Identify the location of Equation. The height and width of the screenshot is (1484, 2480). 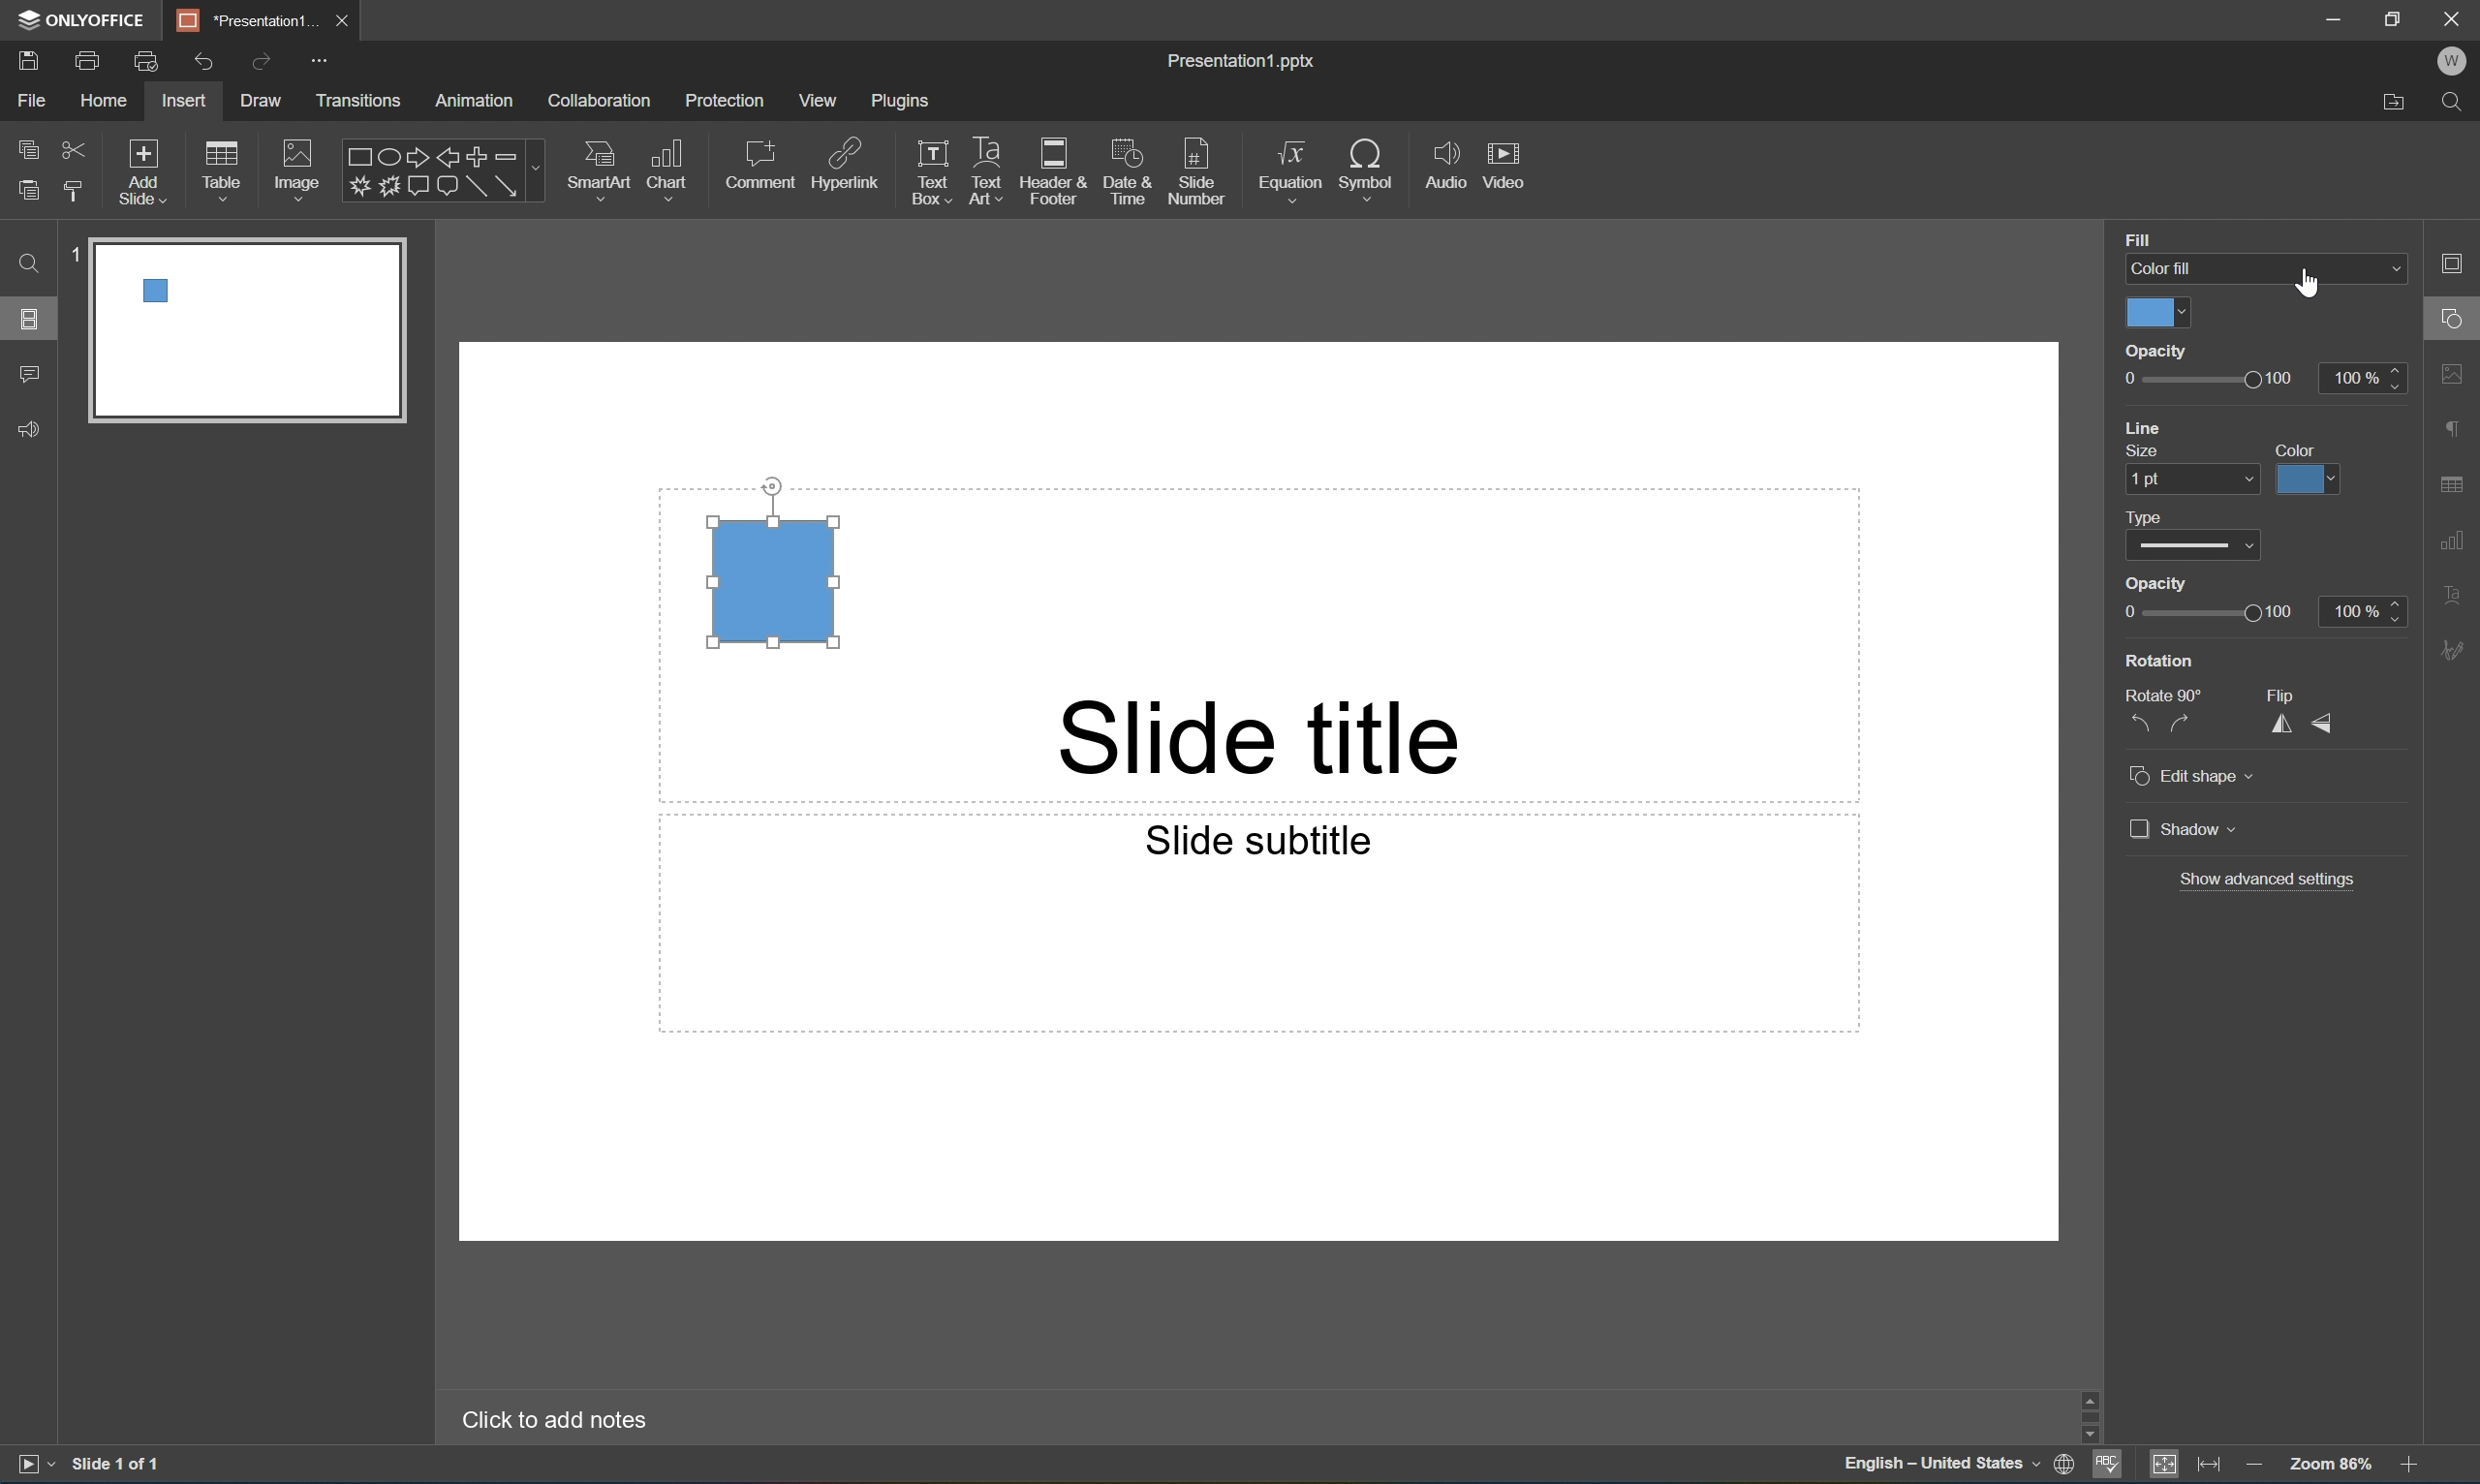
(1291, 164).